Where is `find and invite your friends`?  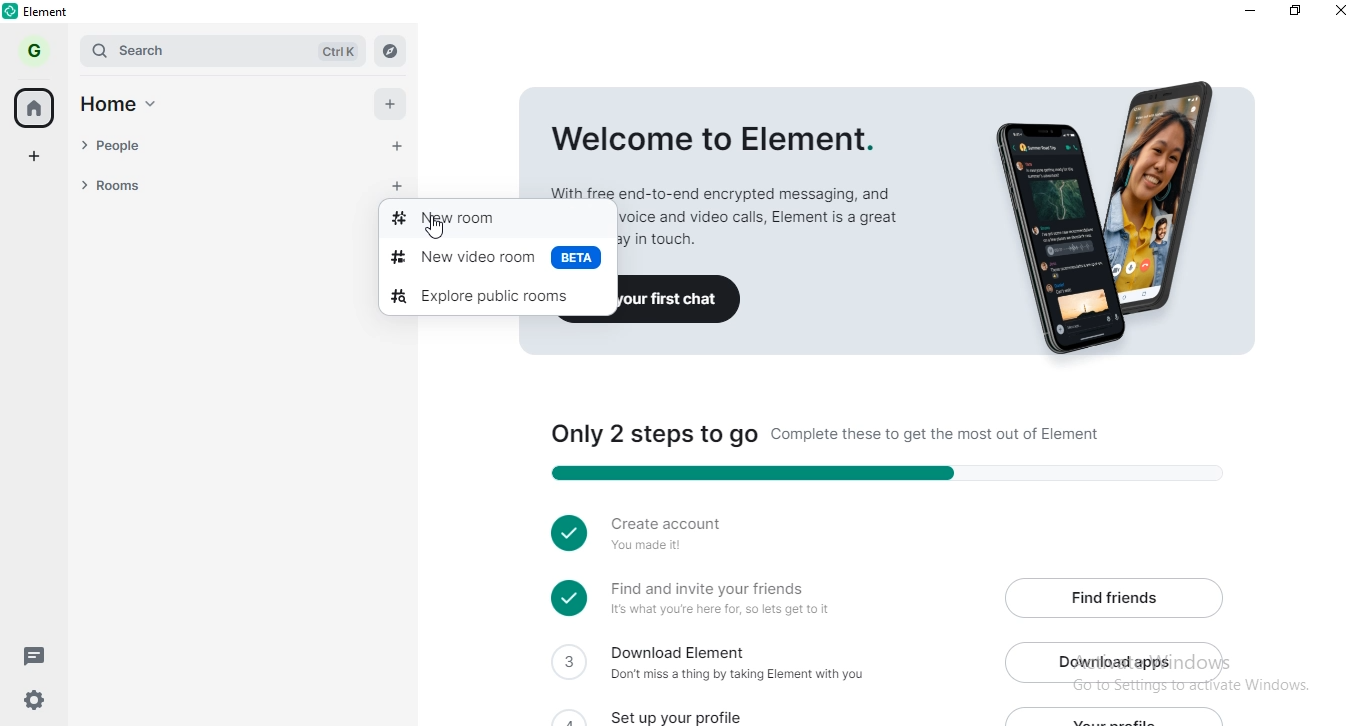 find and invite your friends is located at coordinates (715, 600).